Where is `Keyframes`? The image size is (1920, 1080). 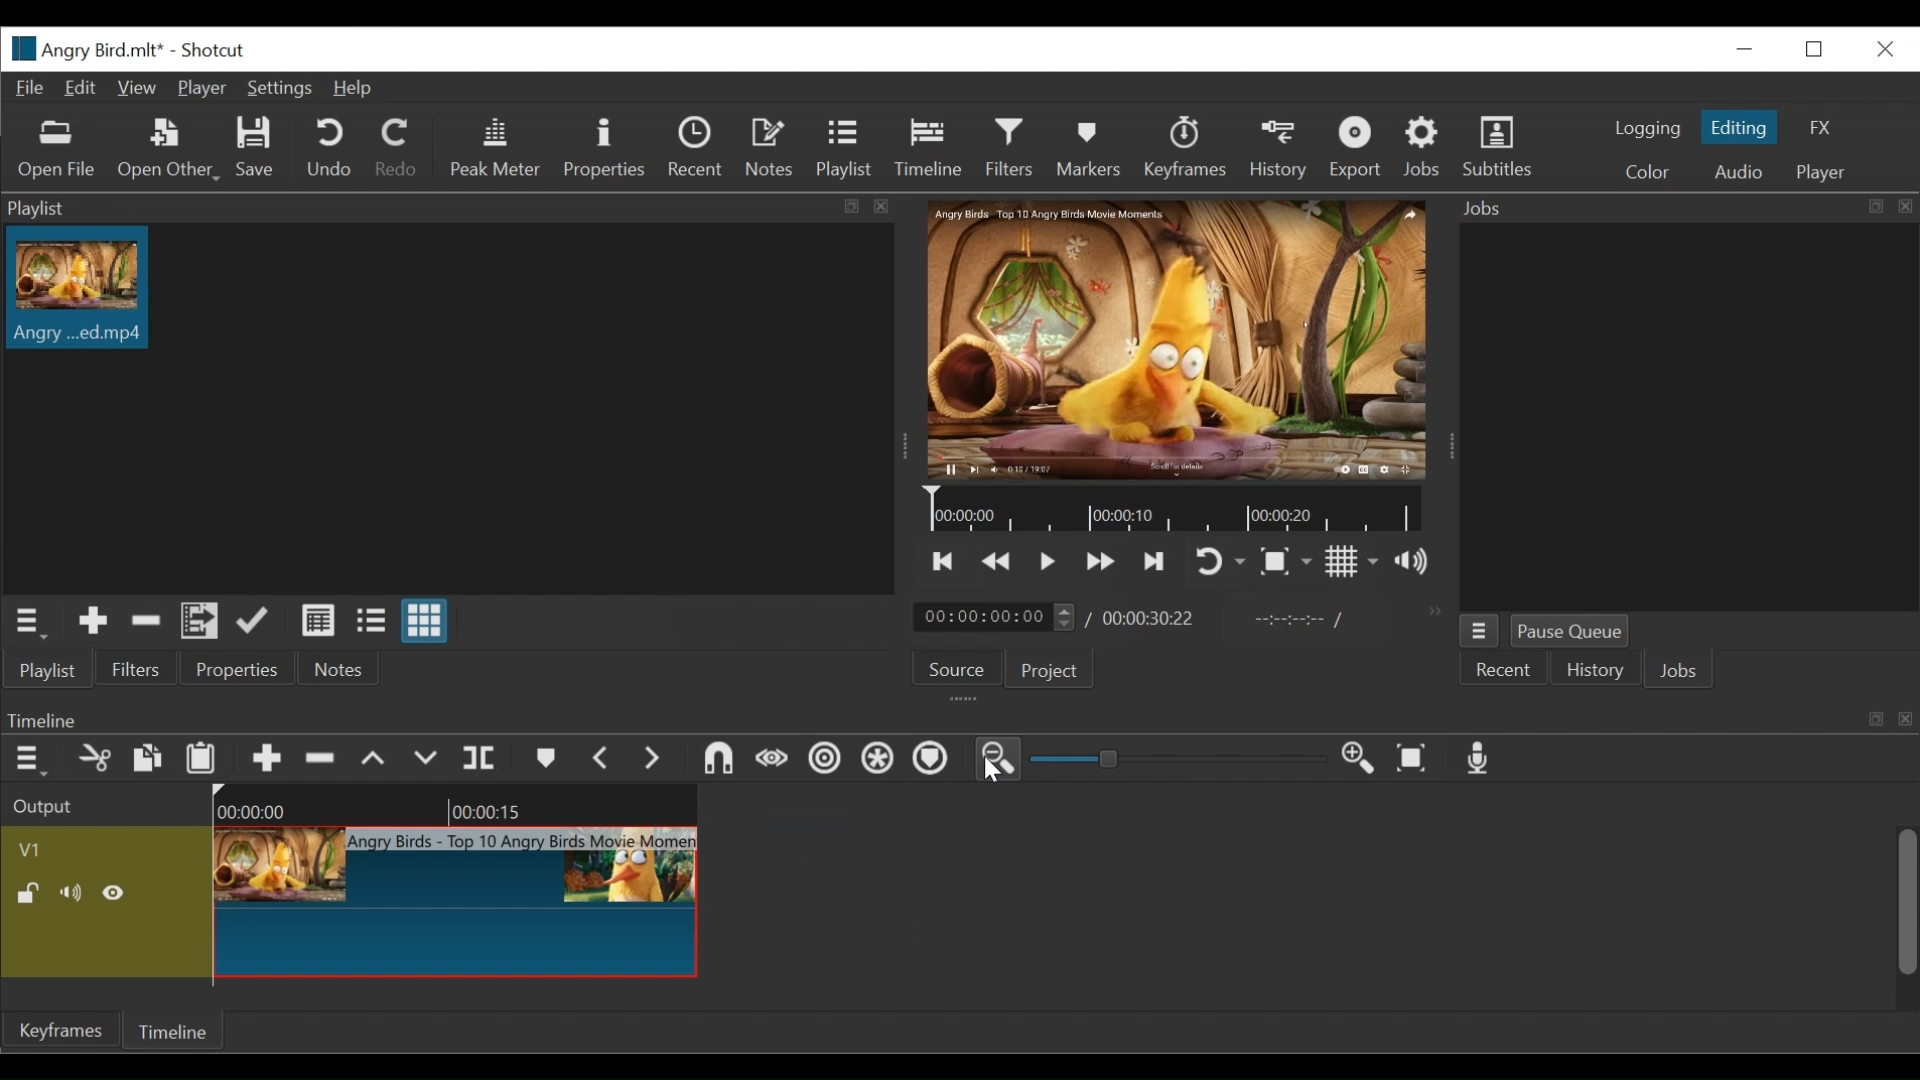
Keyframes is located at coordinates (1187, 148).